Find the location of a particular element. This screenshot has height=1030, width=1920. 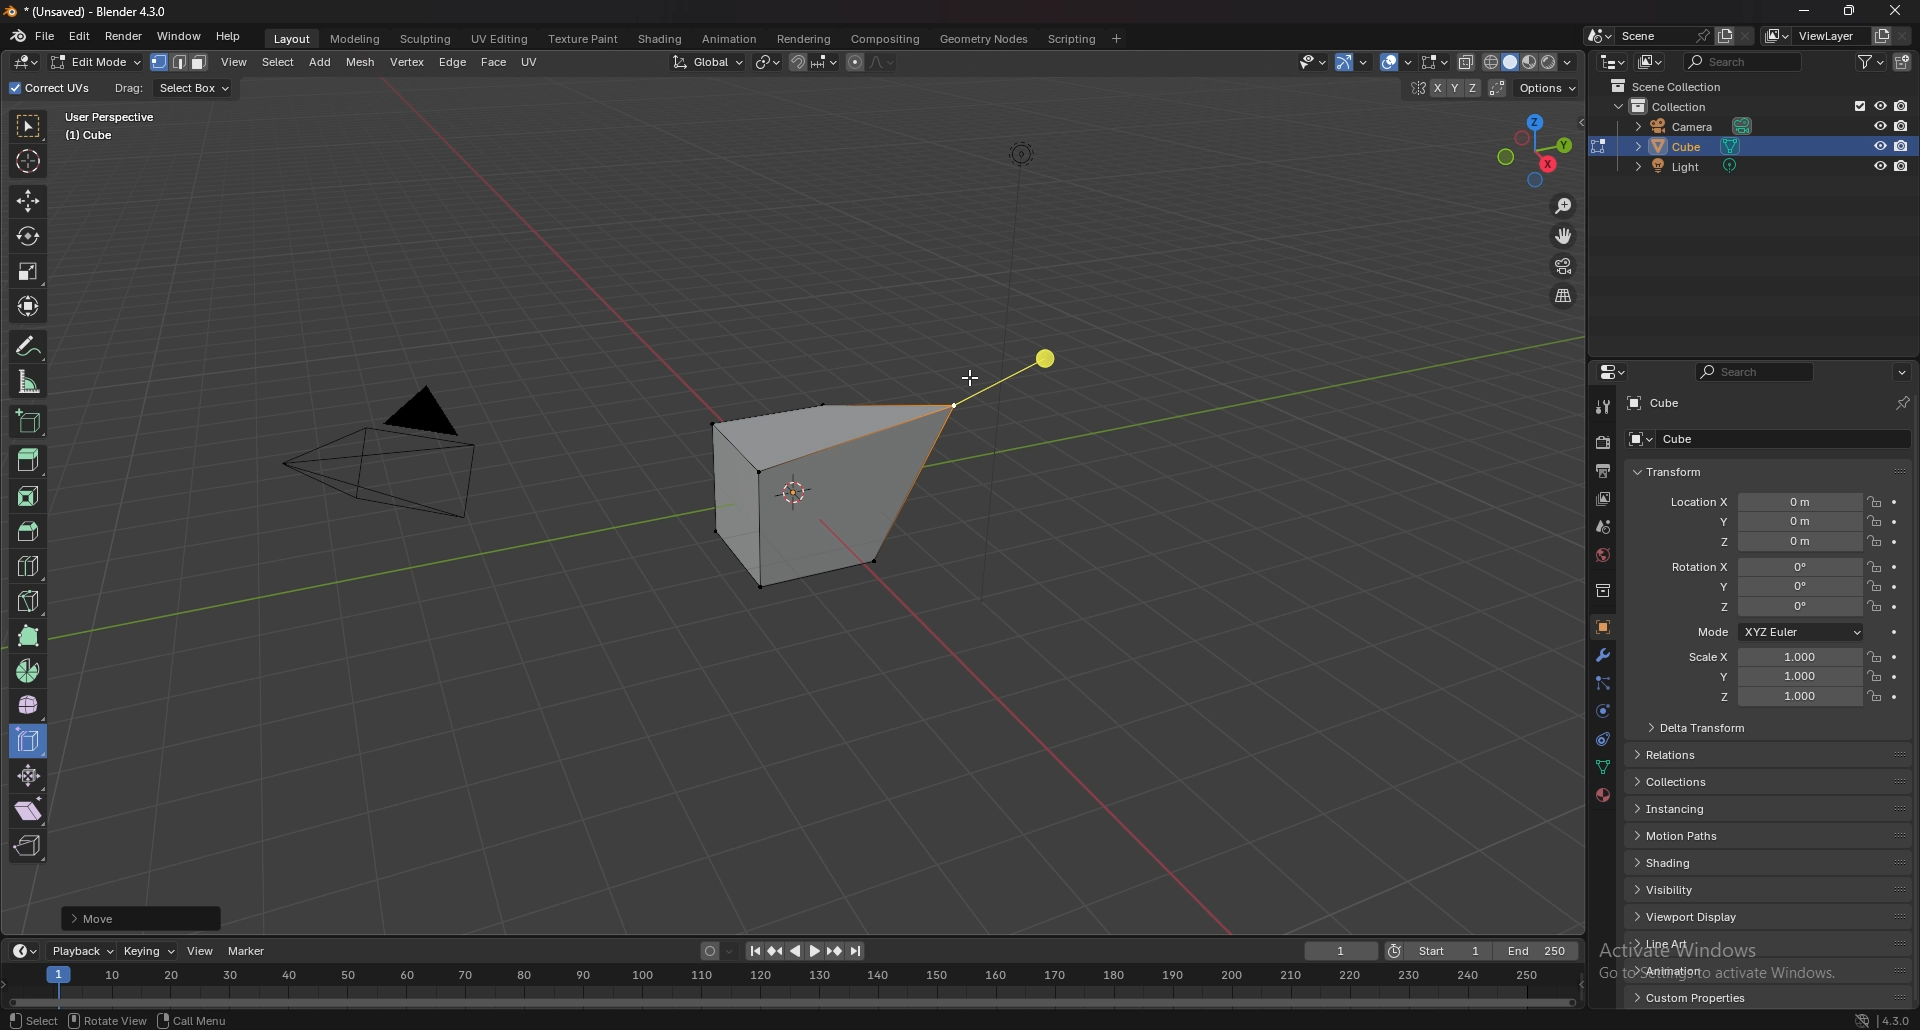

delete scene is located at coordinates (1746, 37).